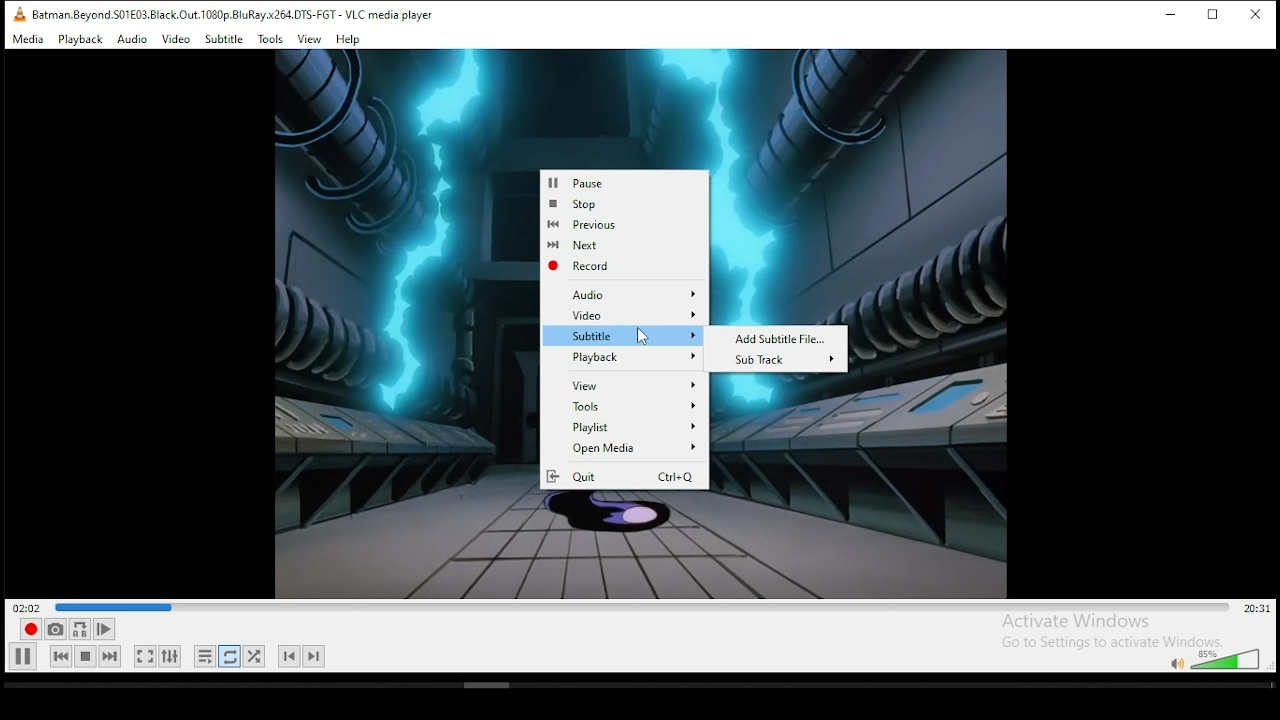 This screenshot has width=1280, height=720. Describe the element at coordinates (677, 477) in the screenshot. I see `Ctrl+Q` at that location.